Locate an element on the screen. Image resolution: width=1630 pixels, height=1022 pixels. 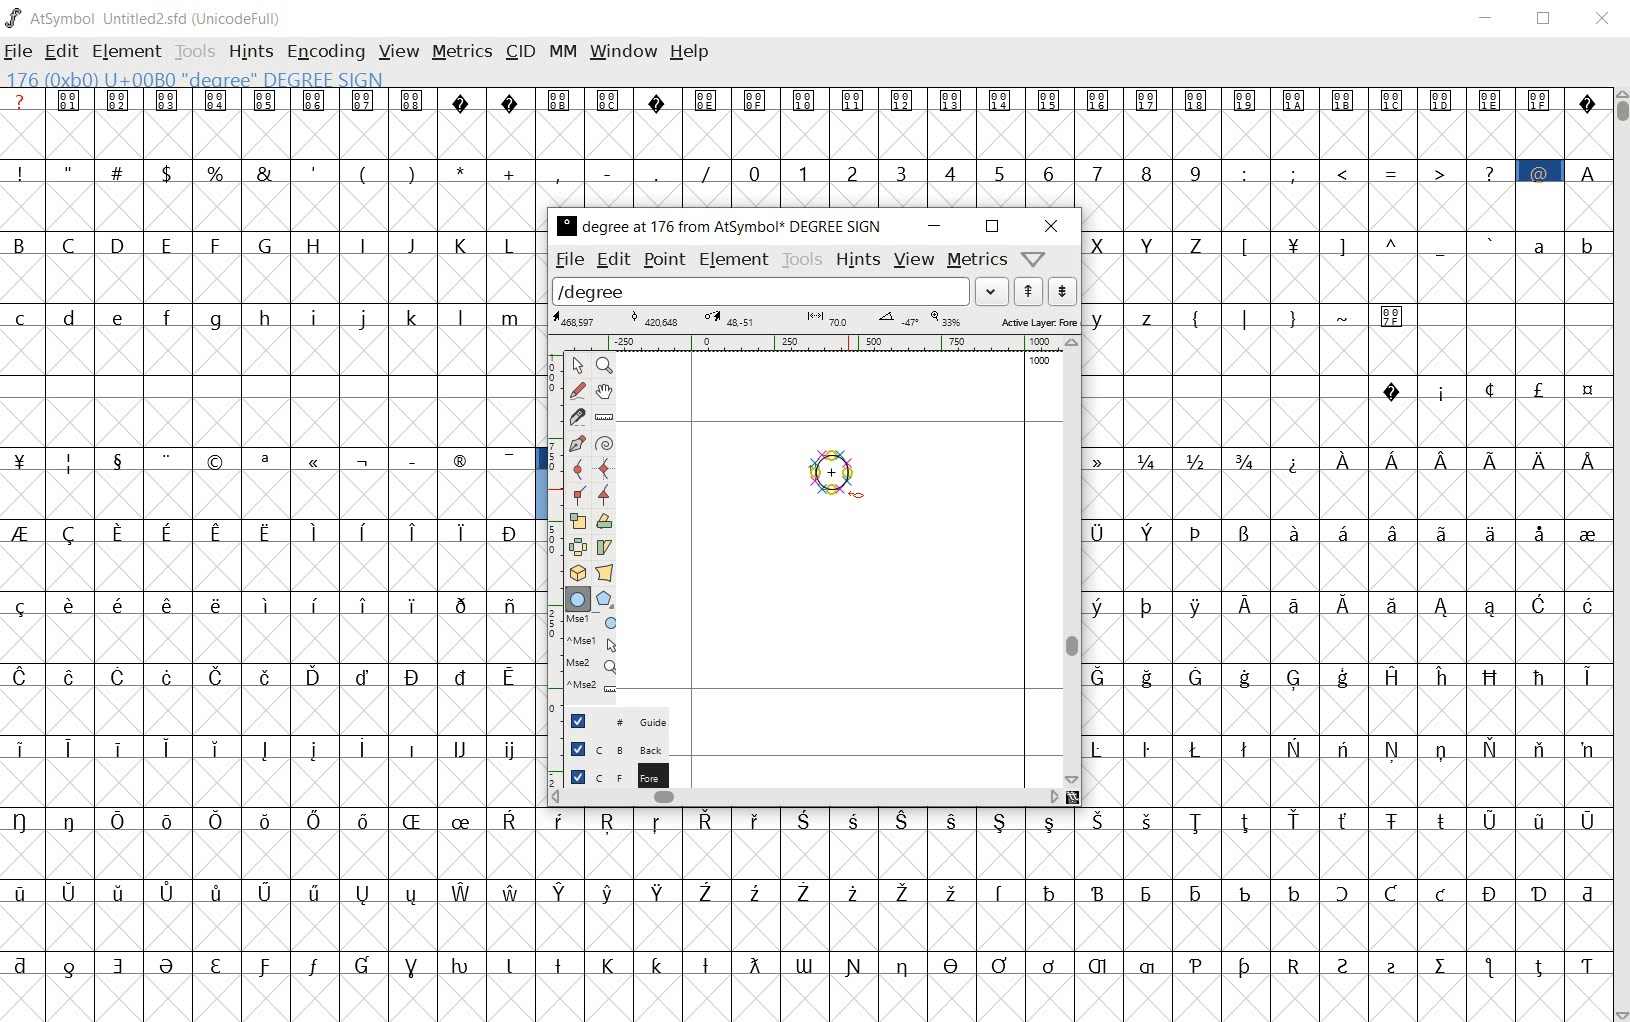
empty glyph slots is located at coordinates (1346, 422).